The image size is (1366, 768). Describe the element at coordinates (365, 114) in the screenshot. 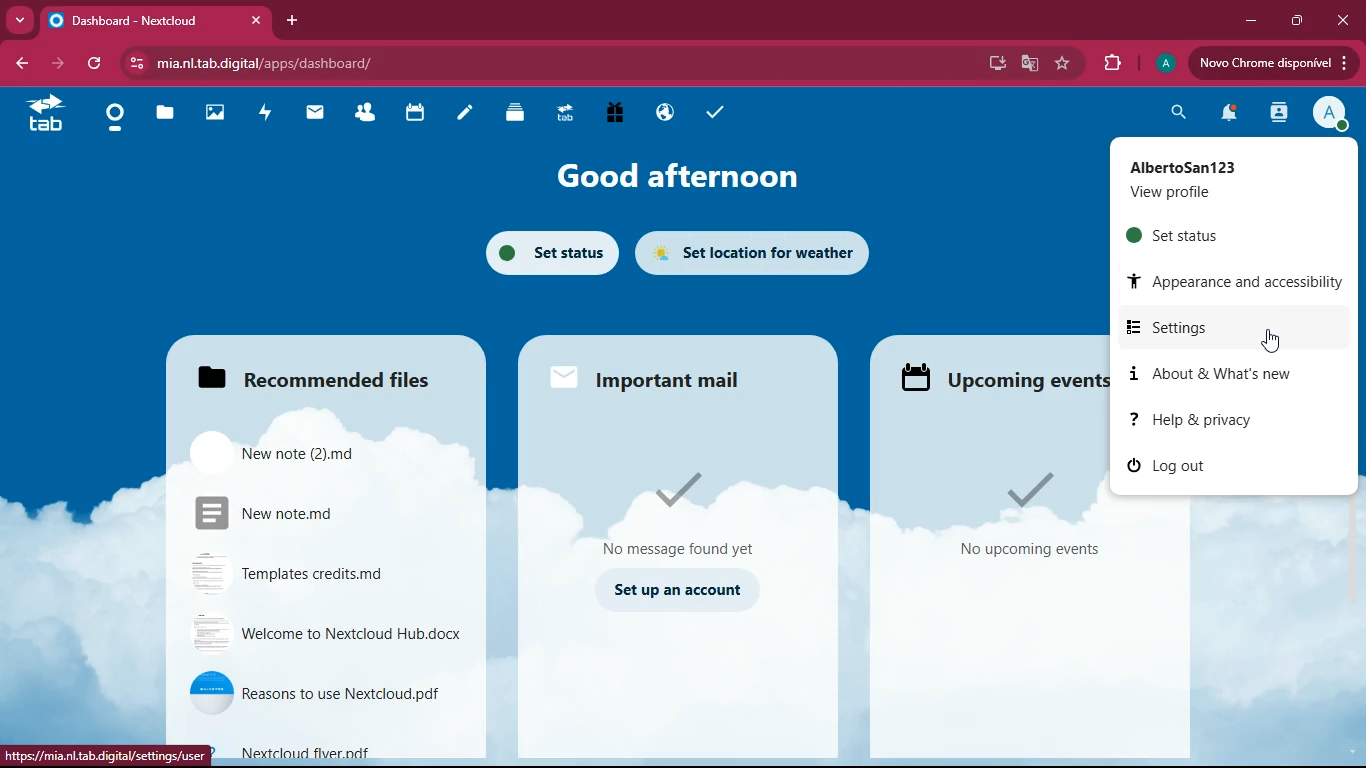

I see `friends` at that location.